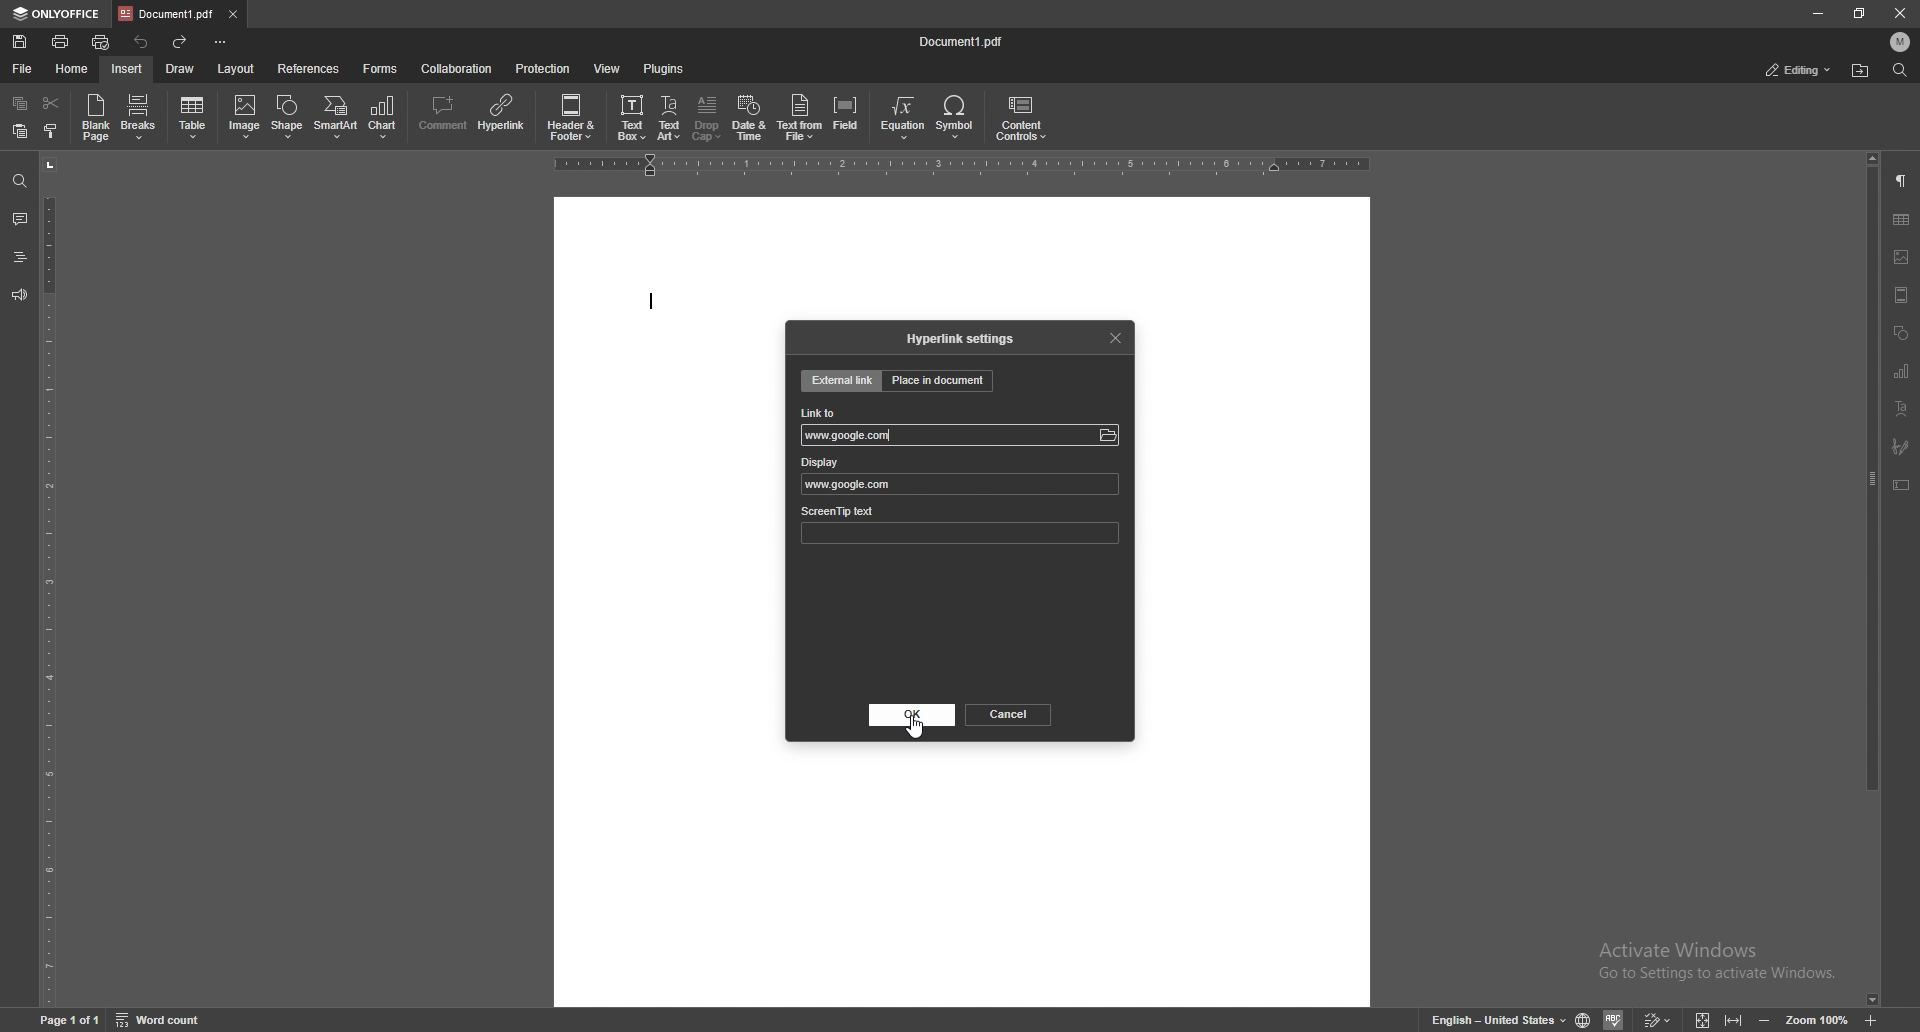 This screenshot has width=1920, height=1032. What do you see at coordinates (750, 118) in the screenshot?
I see `date and time` at bounding box center [750, 118].